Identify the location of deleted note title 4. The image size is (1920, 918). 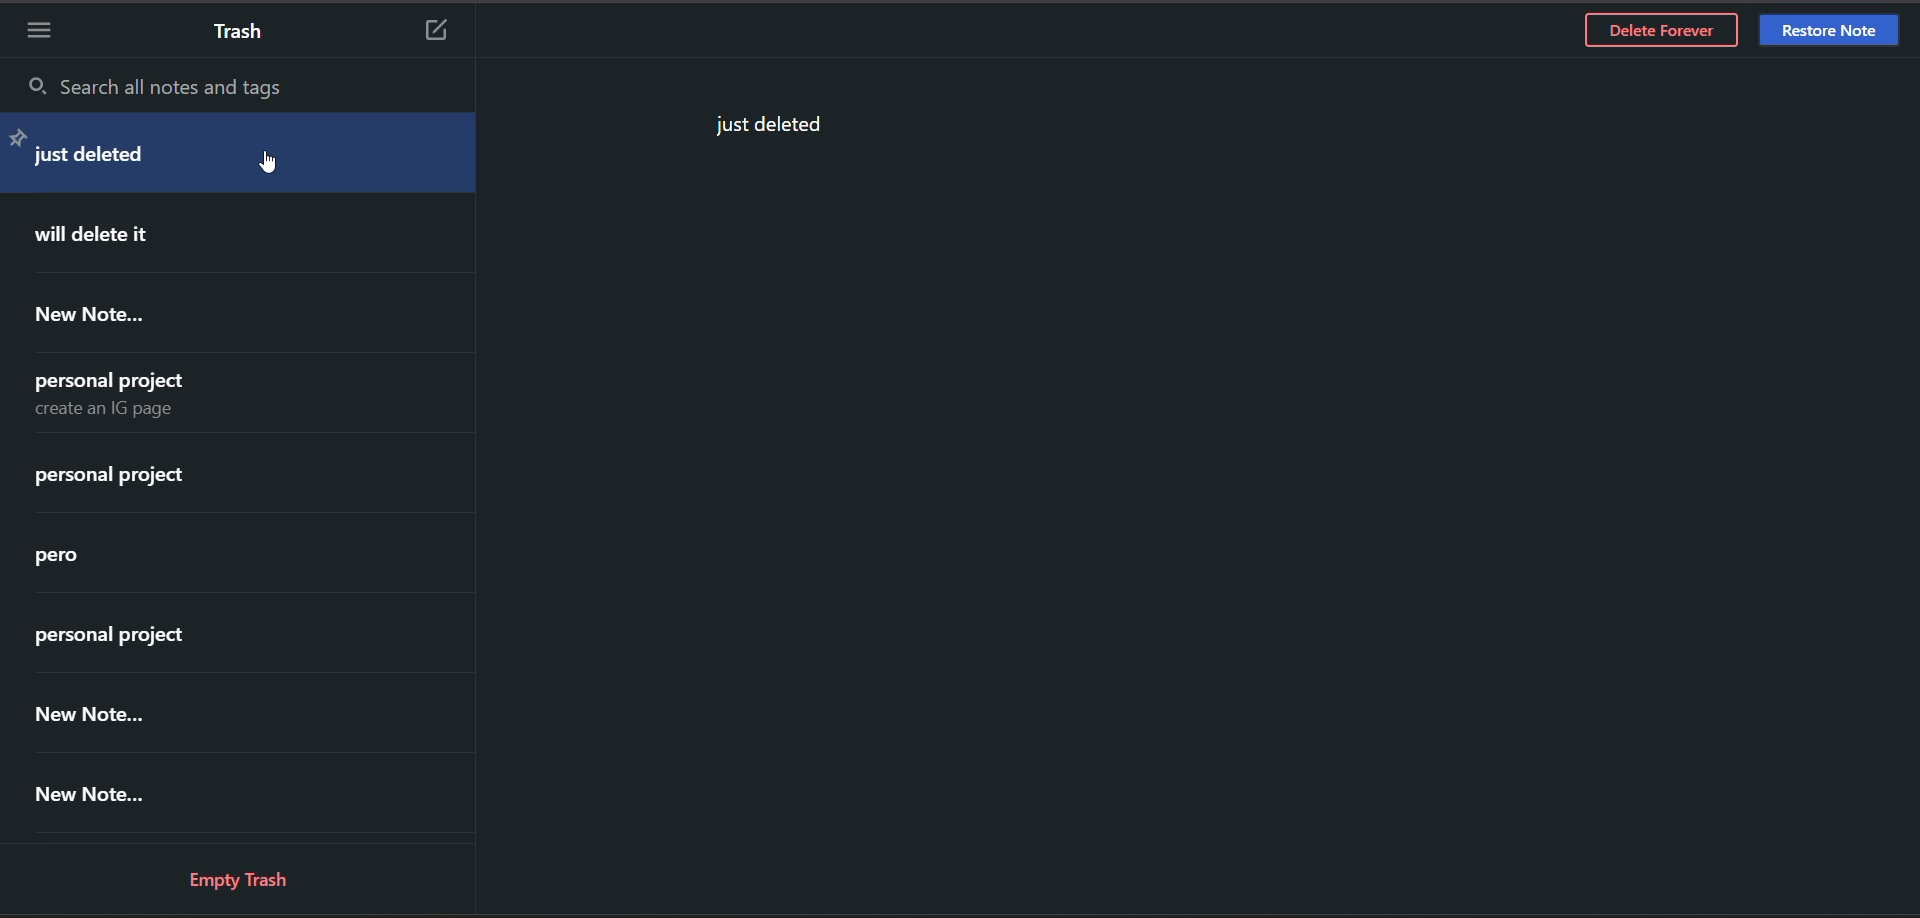
(131, 392).